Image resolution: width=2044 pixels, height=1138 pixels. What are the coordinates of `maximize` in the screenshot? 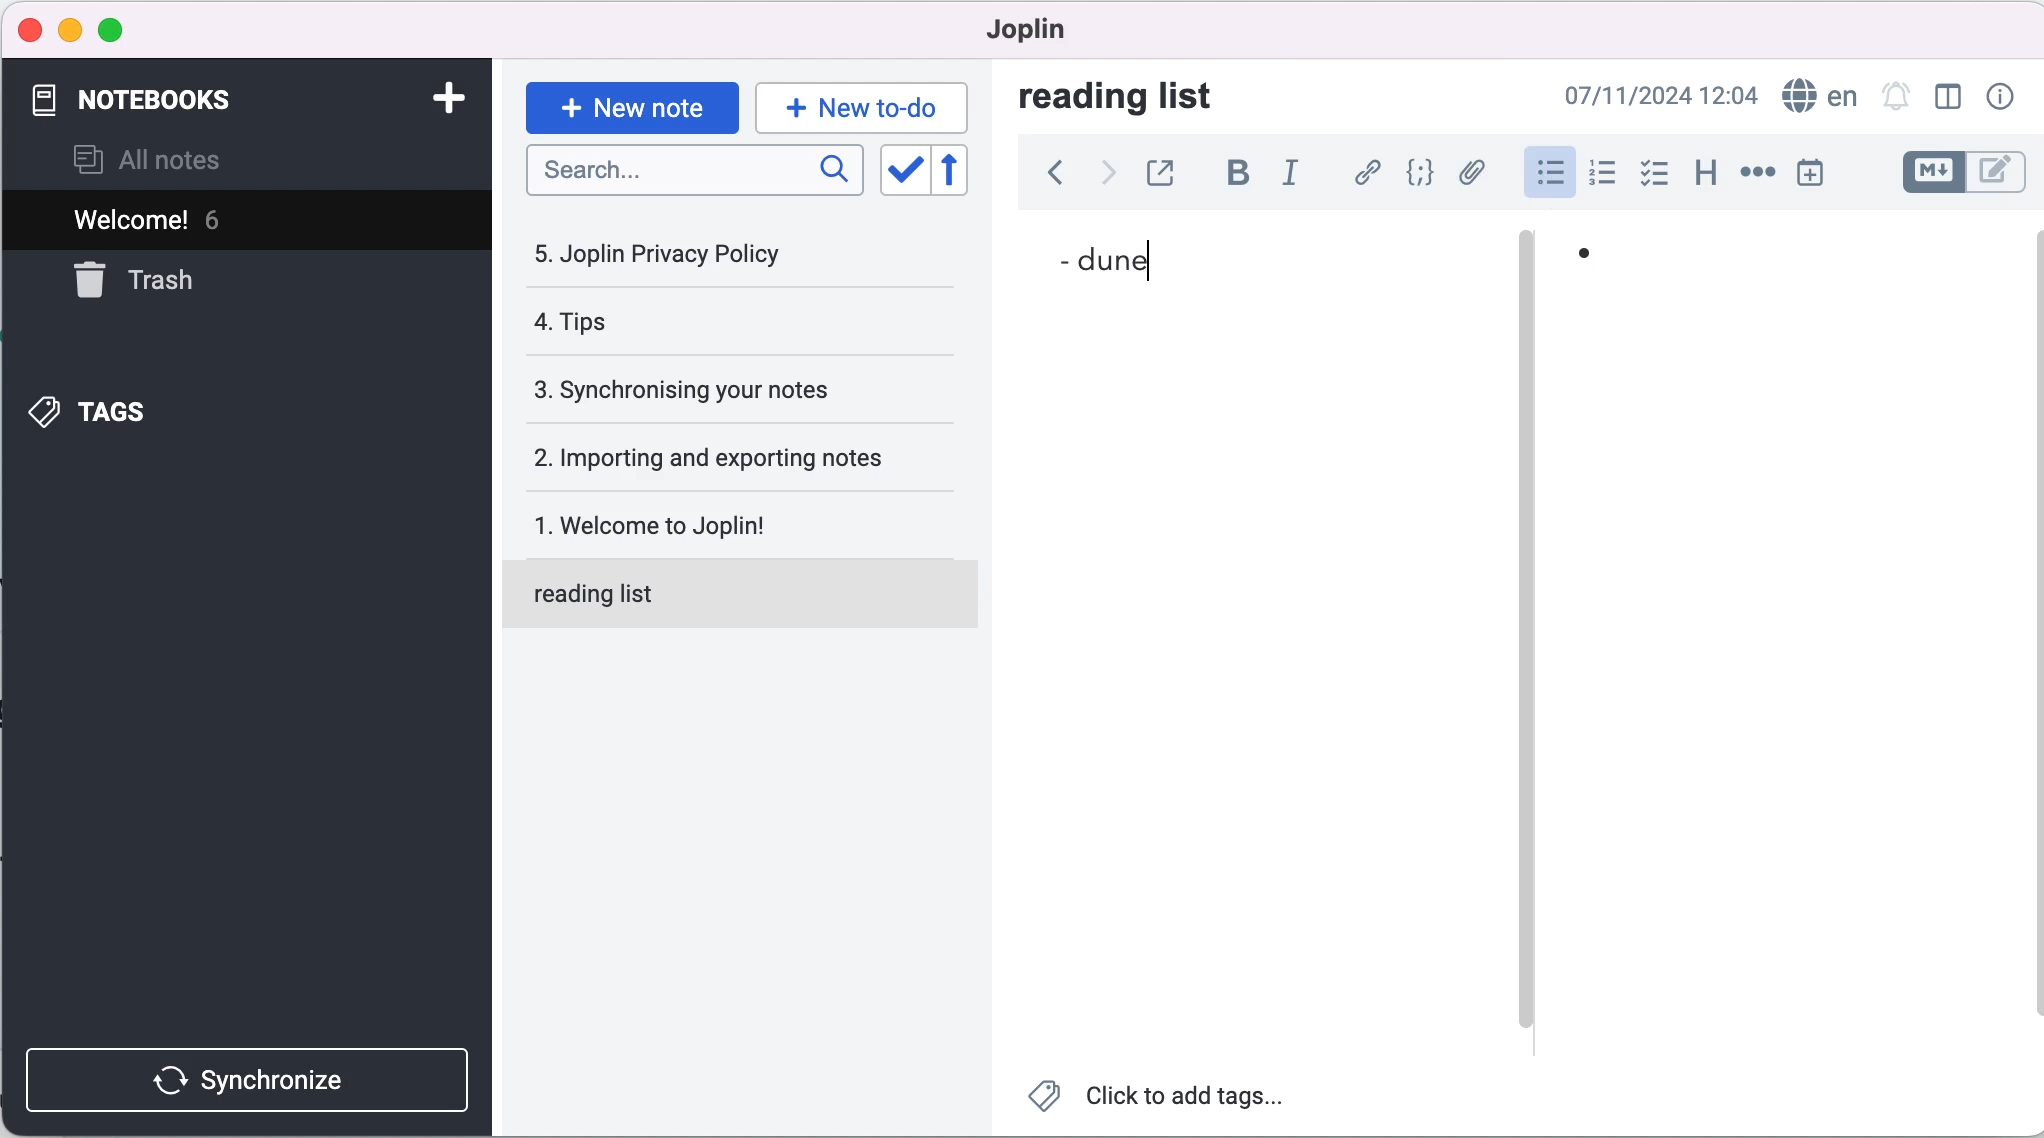 It's located at (123, 29).